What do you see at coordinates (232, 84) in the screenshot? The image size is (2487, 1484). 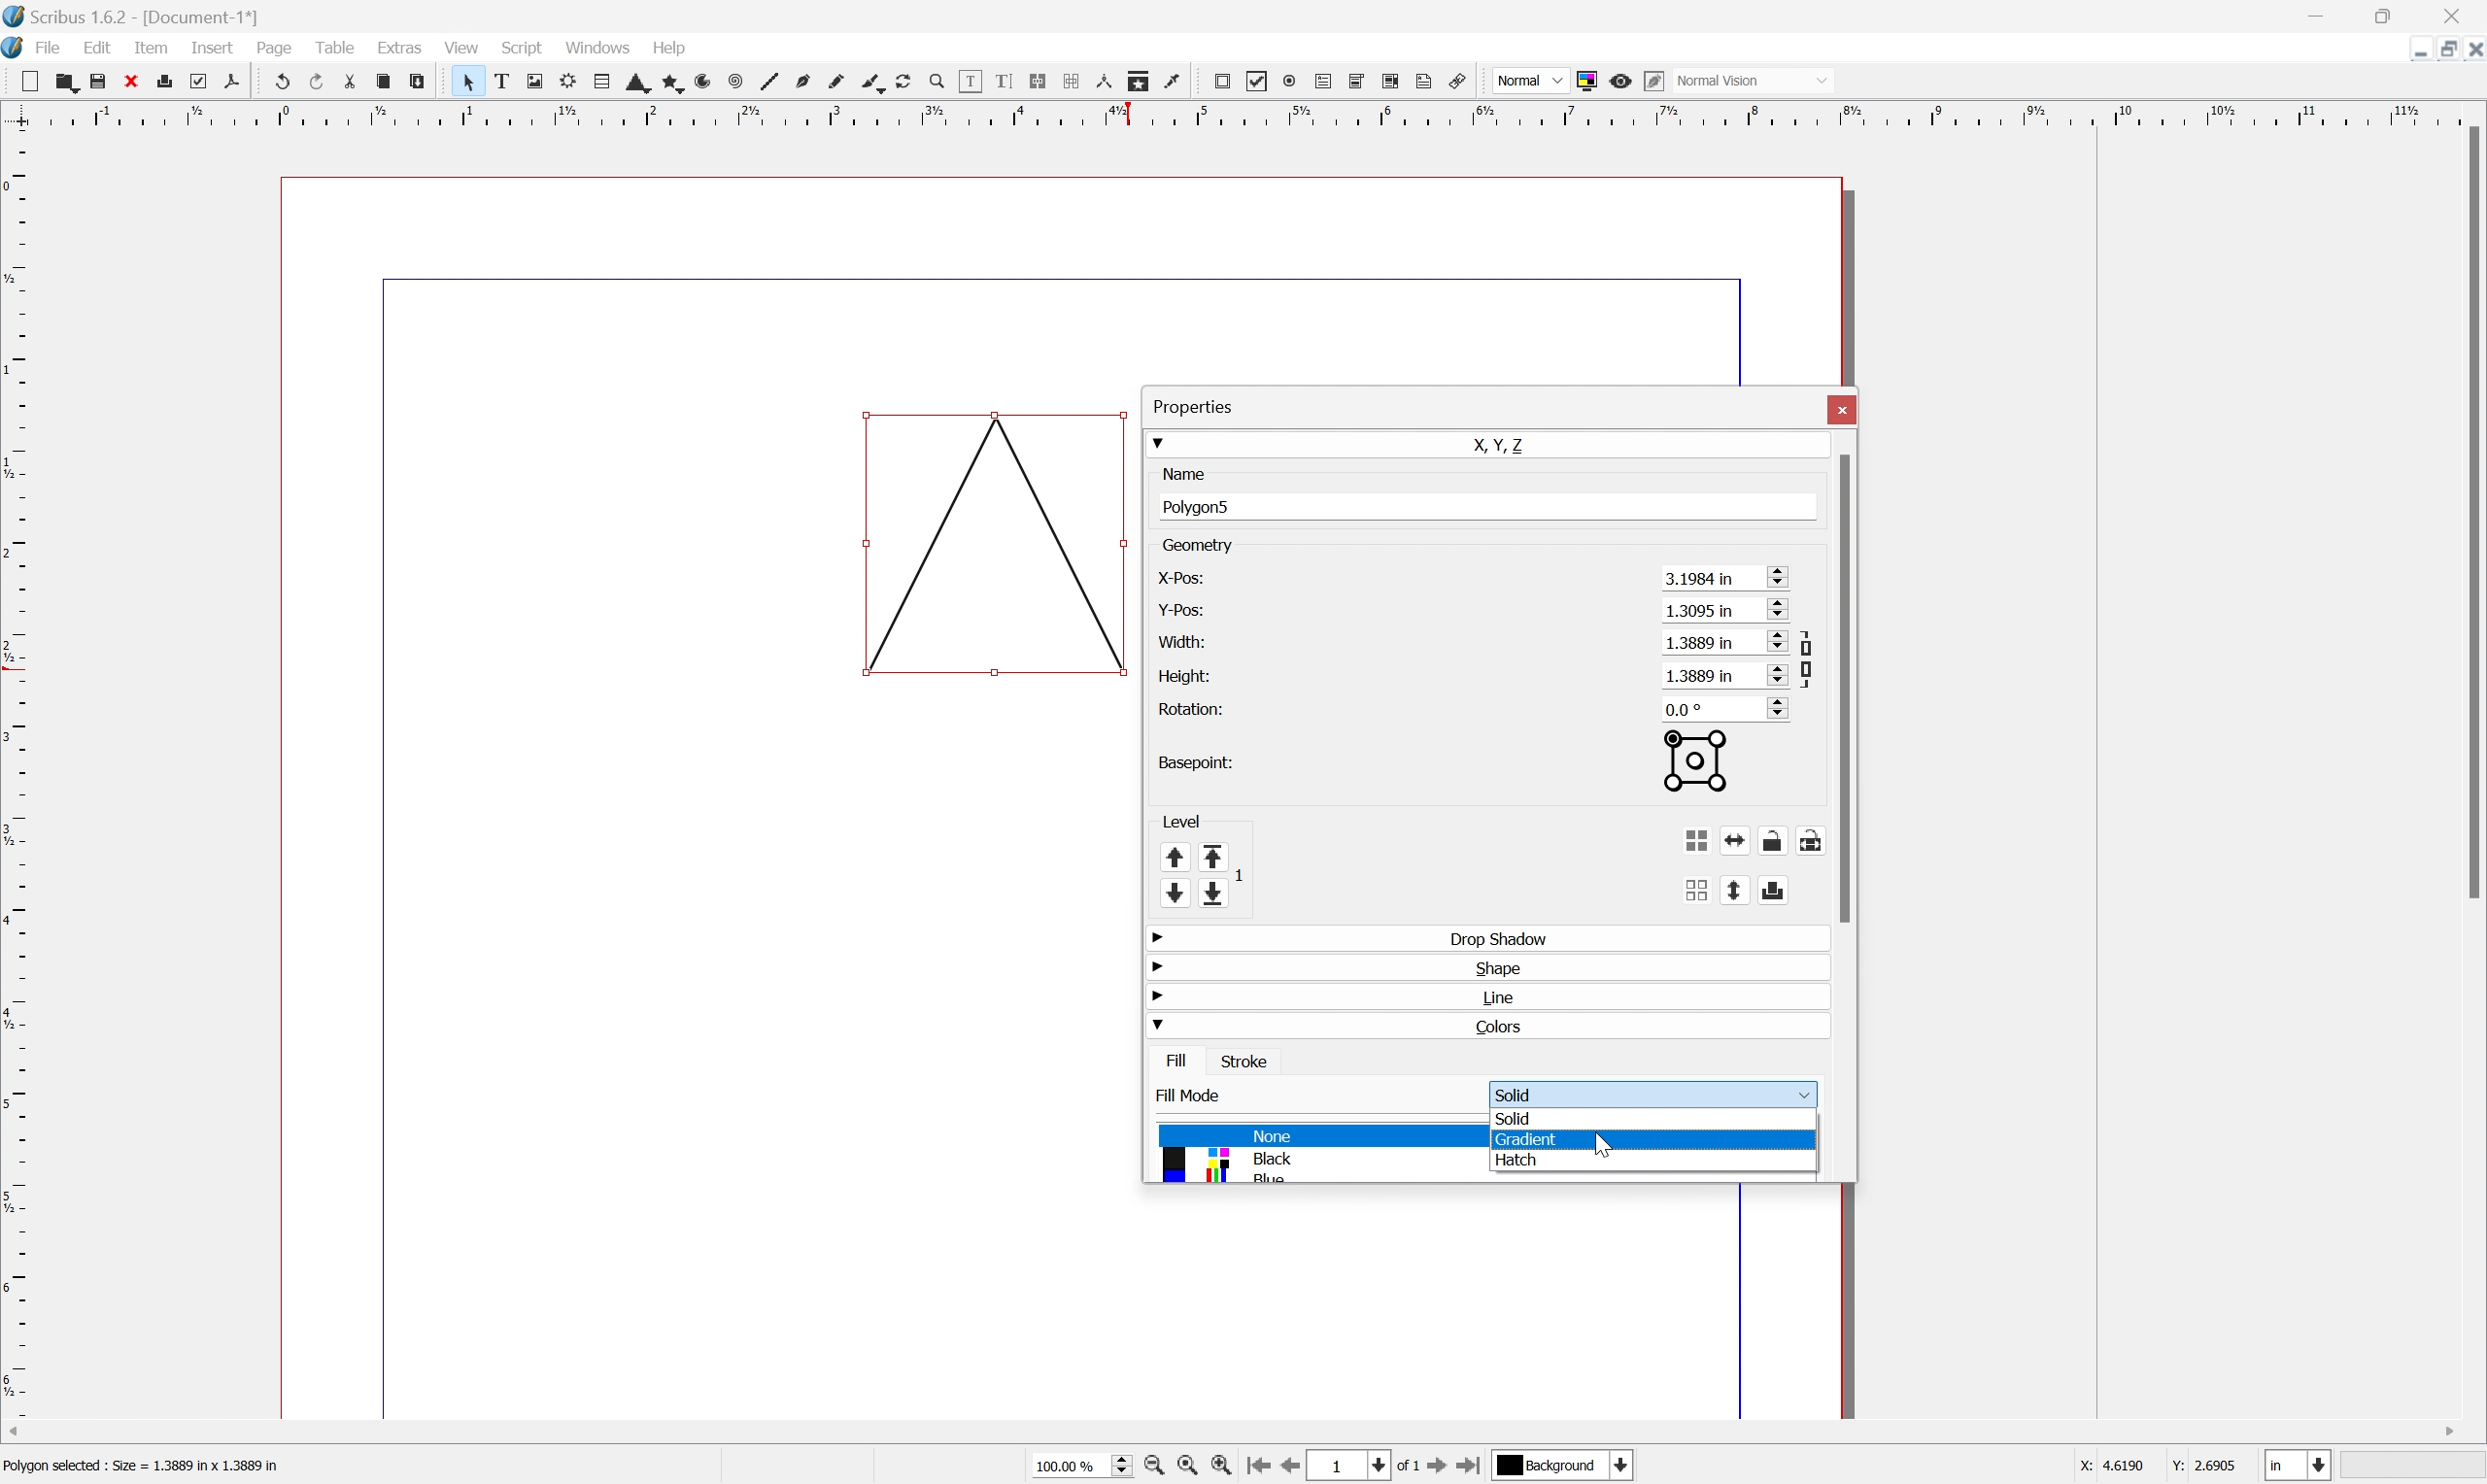 I see `Save as PDF` at bounding box center [232, 84].